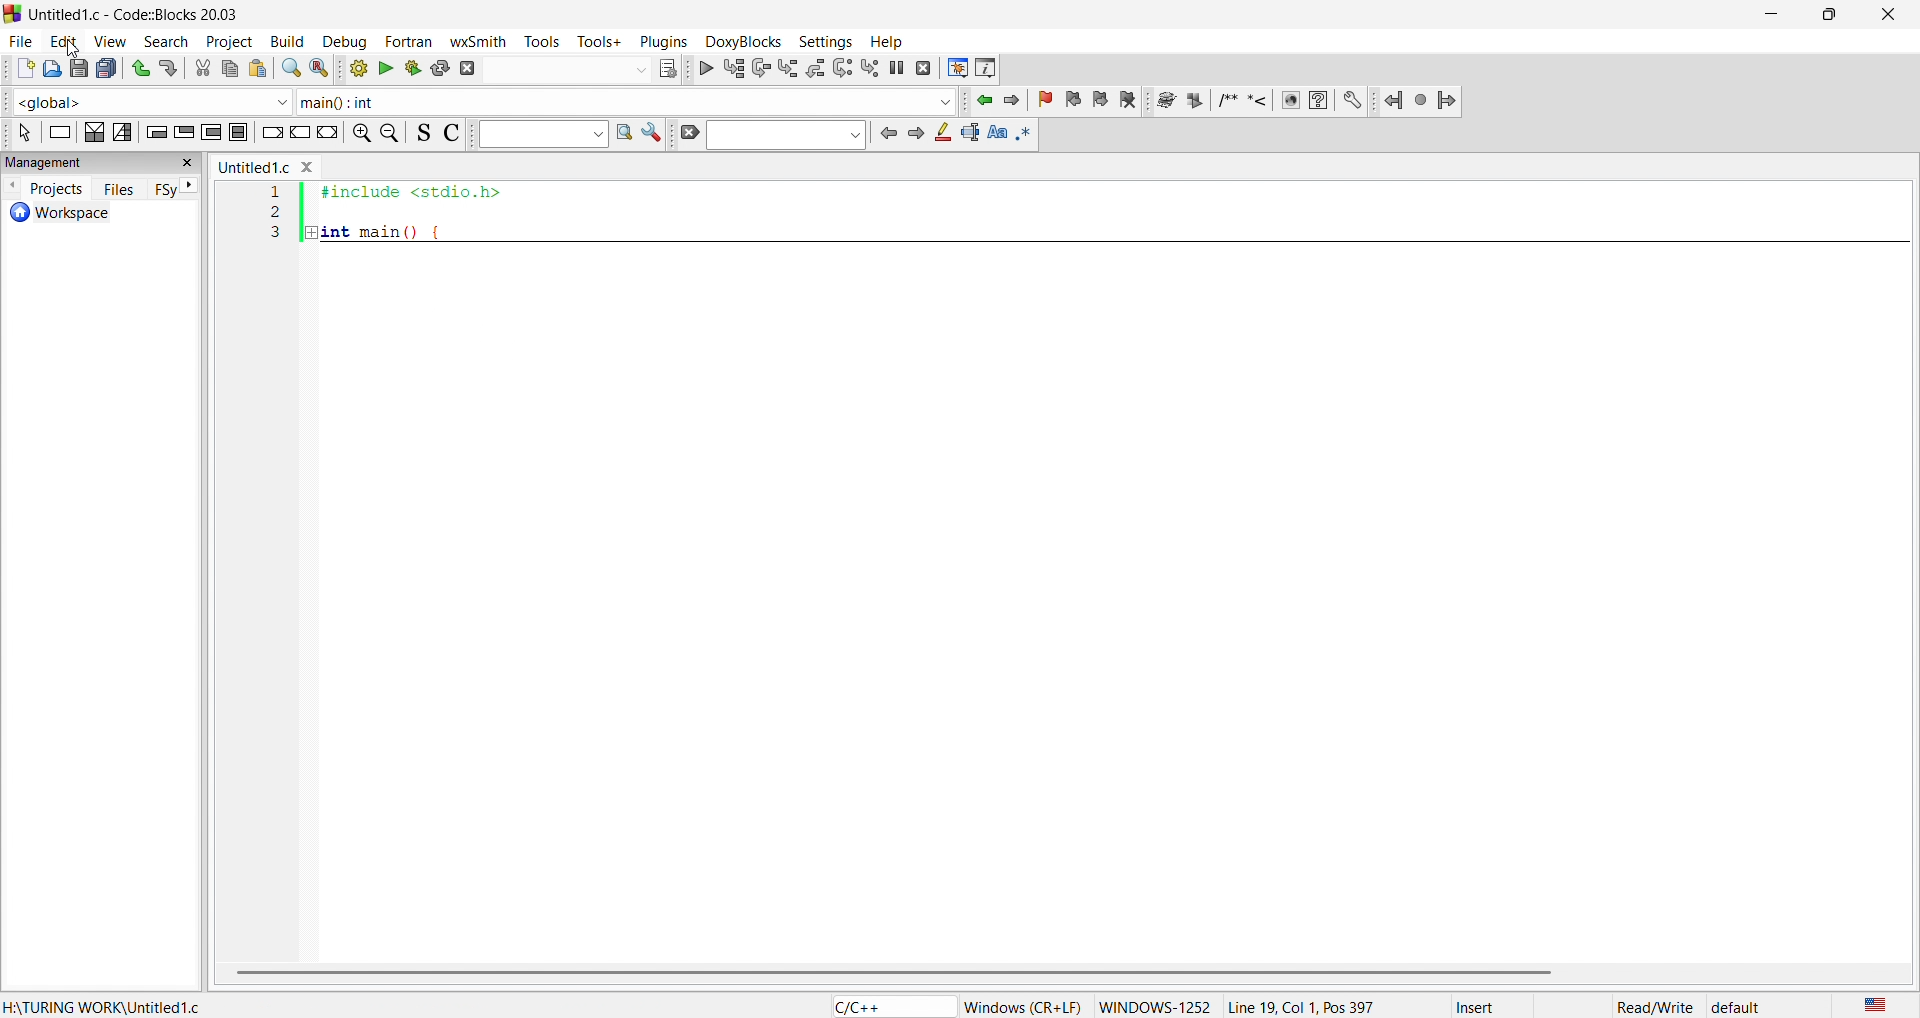  Describe the element at coordinates (1300, 1006) in the screenshot. I see `Line 19, col 1, Pos 397` at that location.